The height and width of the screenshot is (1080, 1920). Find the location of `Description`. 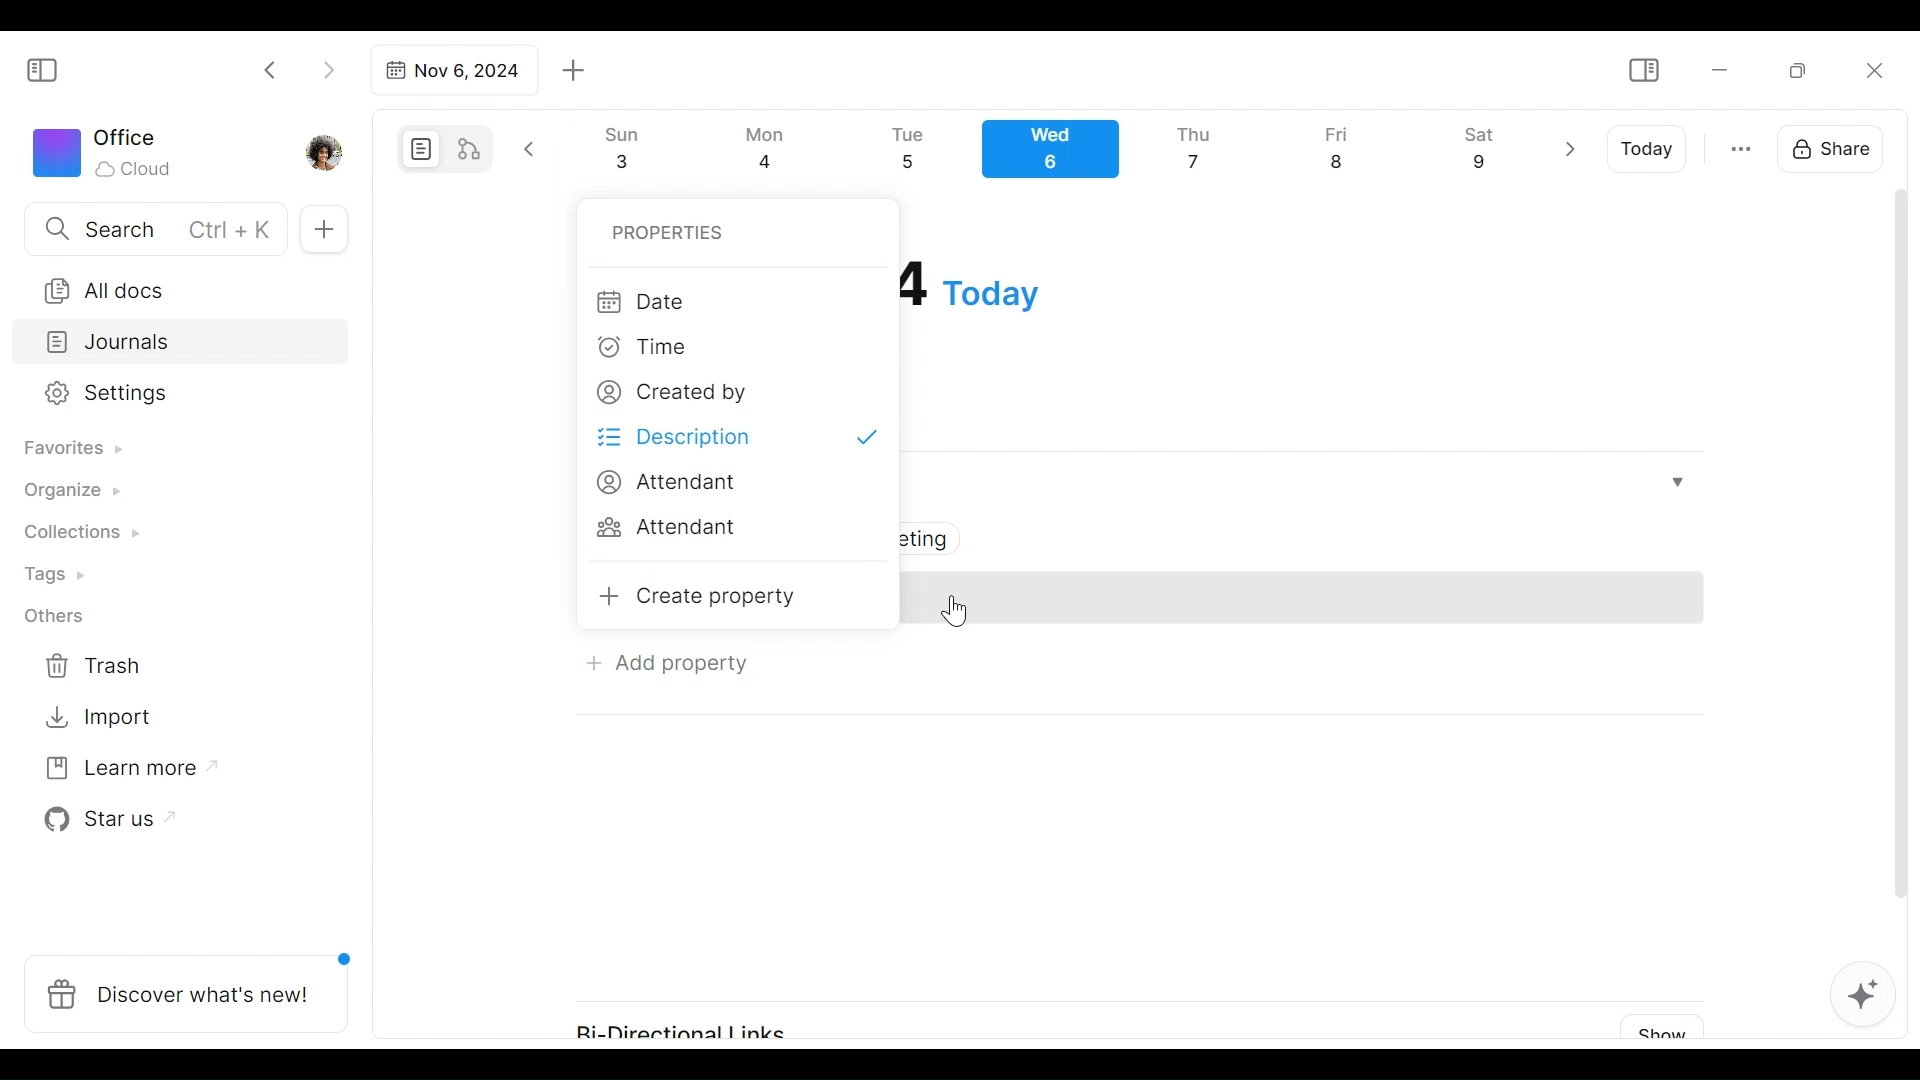

Description is located at coordinates (735, 435).